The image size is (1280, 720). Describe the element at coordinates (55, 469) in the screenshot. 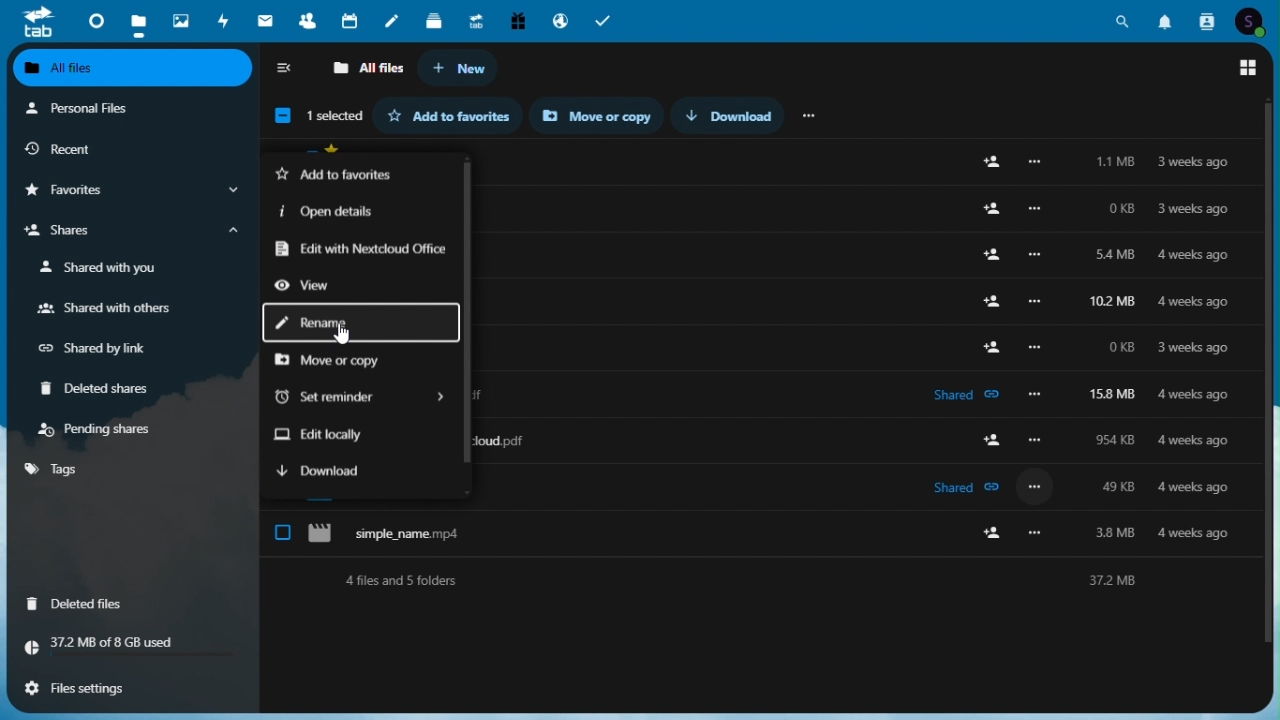

I see `tags` at that location.